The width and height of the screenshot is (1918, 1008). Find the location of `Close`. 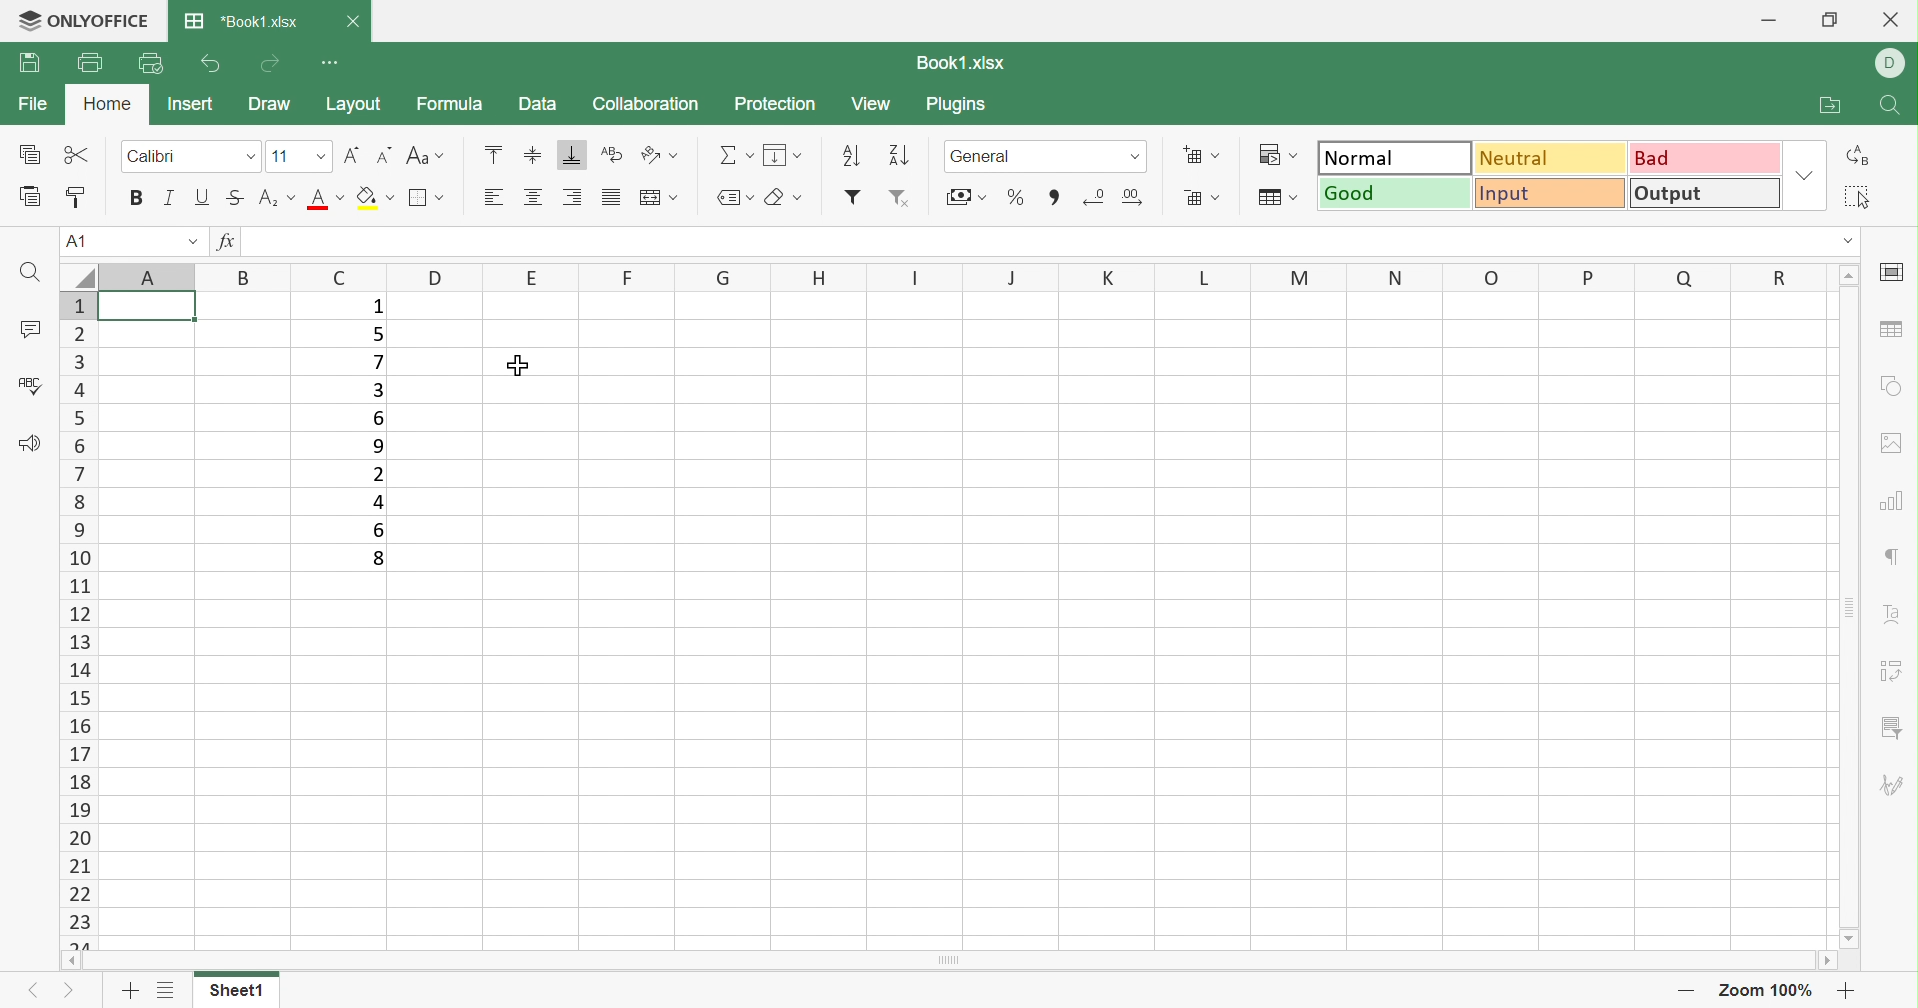

Close is located at coordinates (1896, 22).